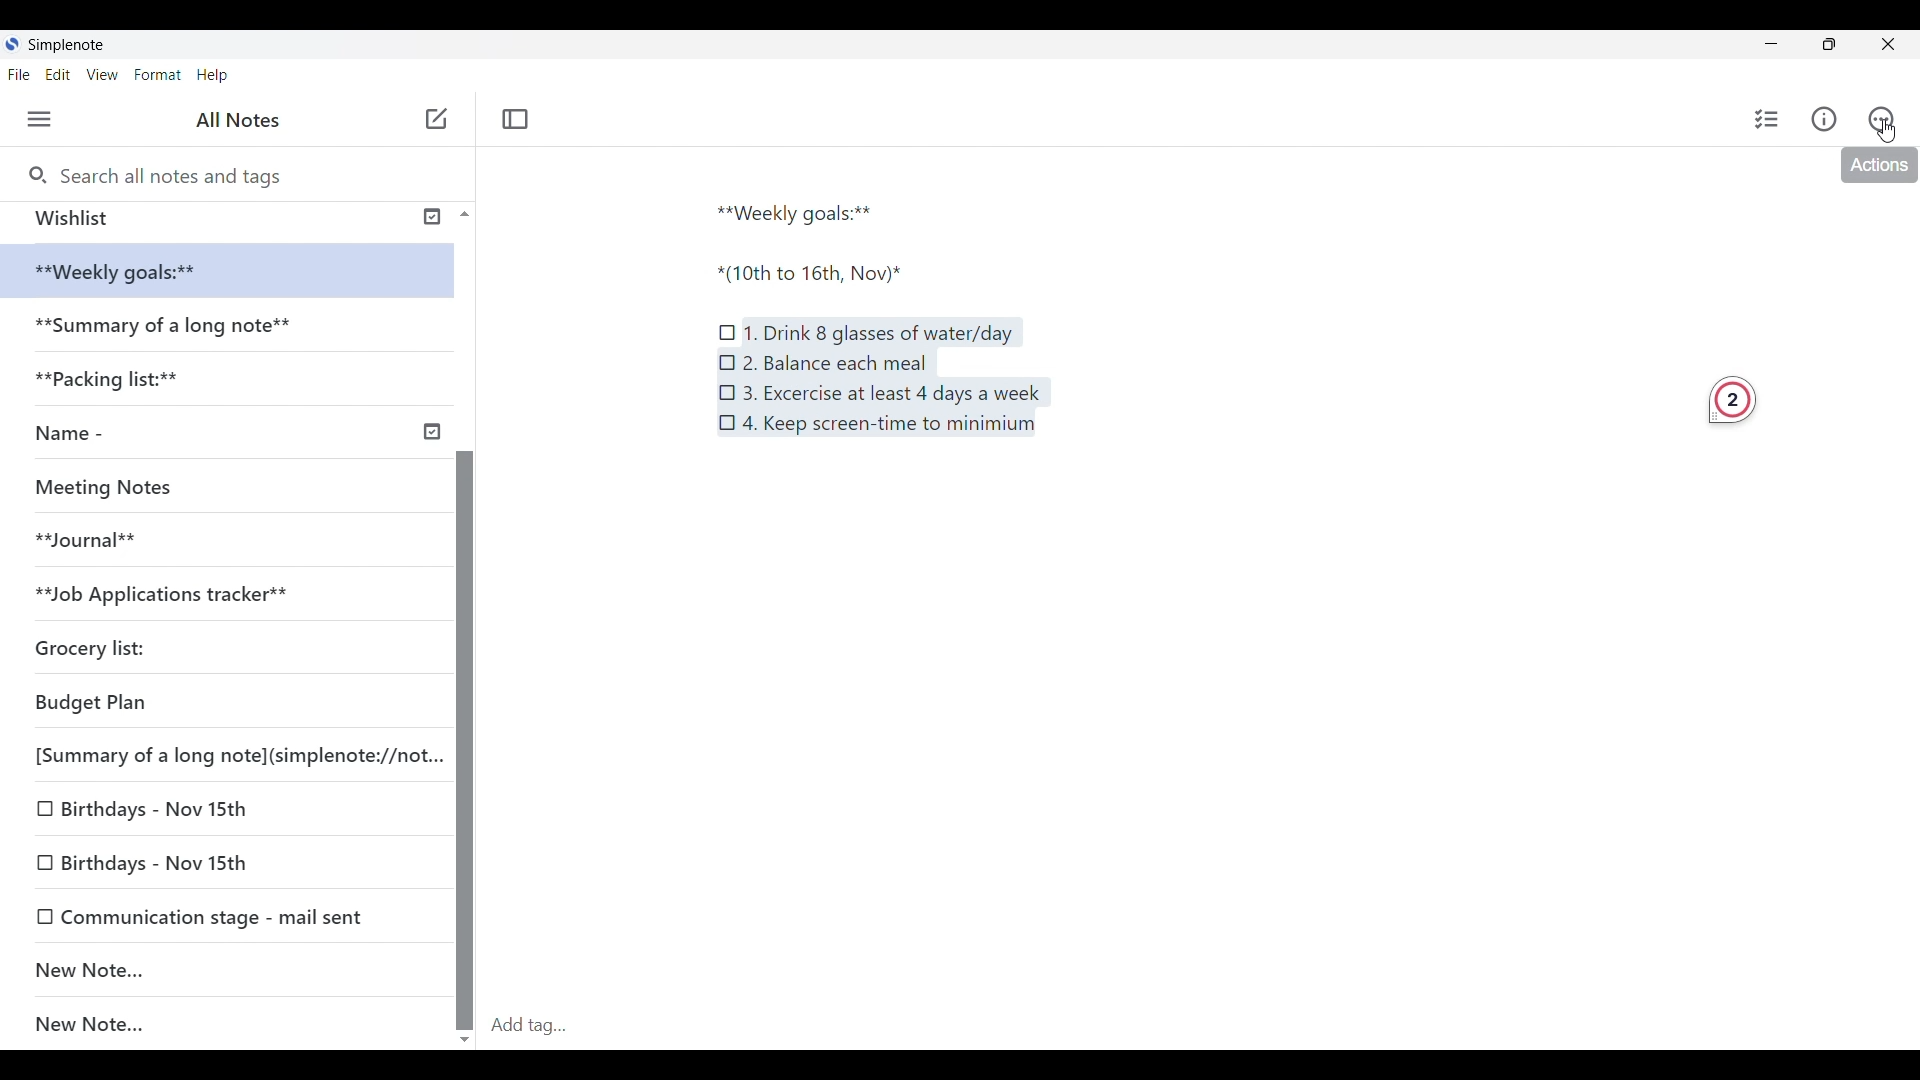 This screenshot has width=1920, height=1080. I want to click on **Job Applications tracker**, so click(181, 593).